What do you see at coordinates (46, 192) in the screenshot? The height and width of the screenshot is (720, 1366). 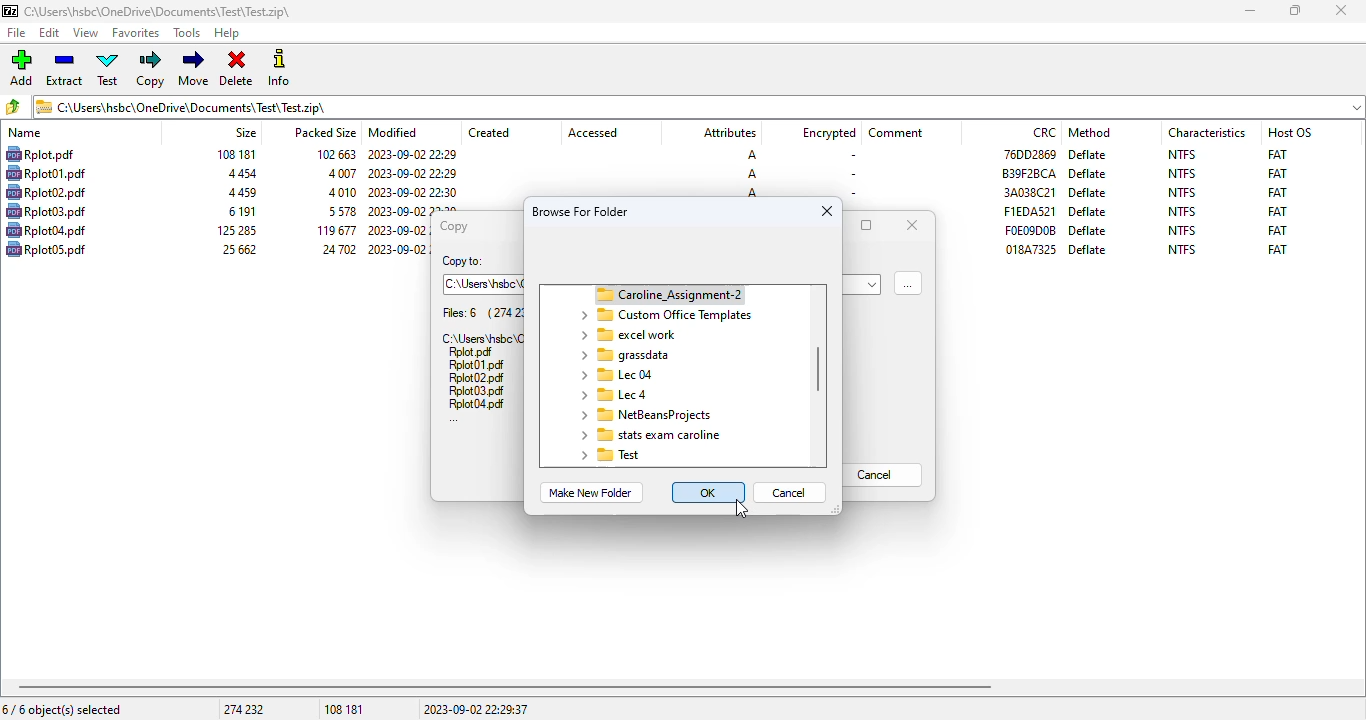 I see `file` at bounding box center [46, 192].